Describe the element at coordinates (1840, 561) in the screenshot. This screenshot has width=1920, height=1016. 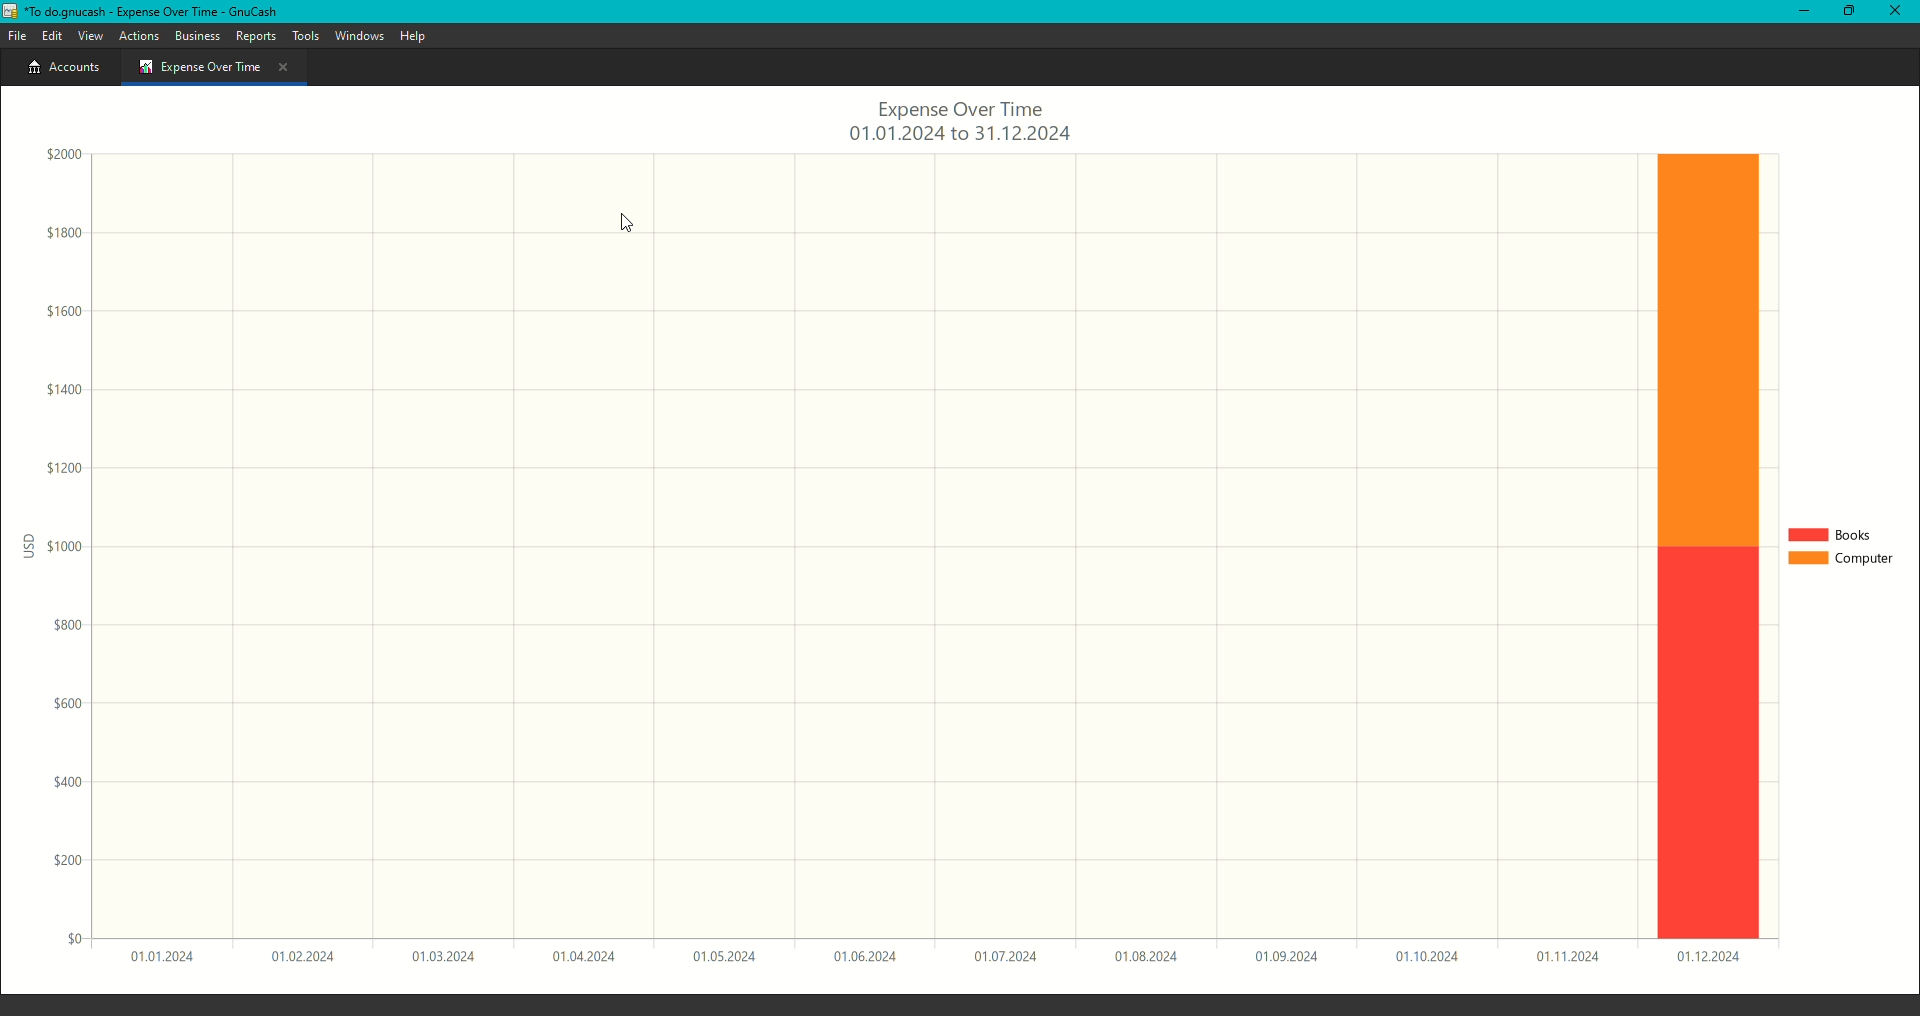
I see `Computer` at that location.